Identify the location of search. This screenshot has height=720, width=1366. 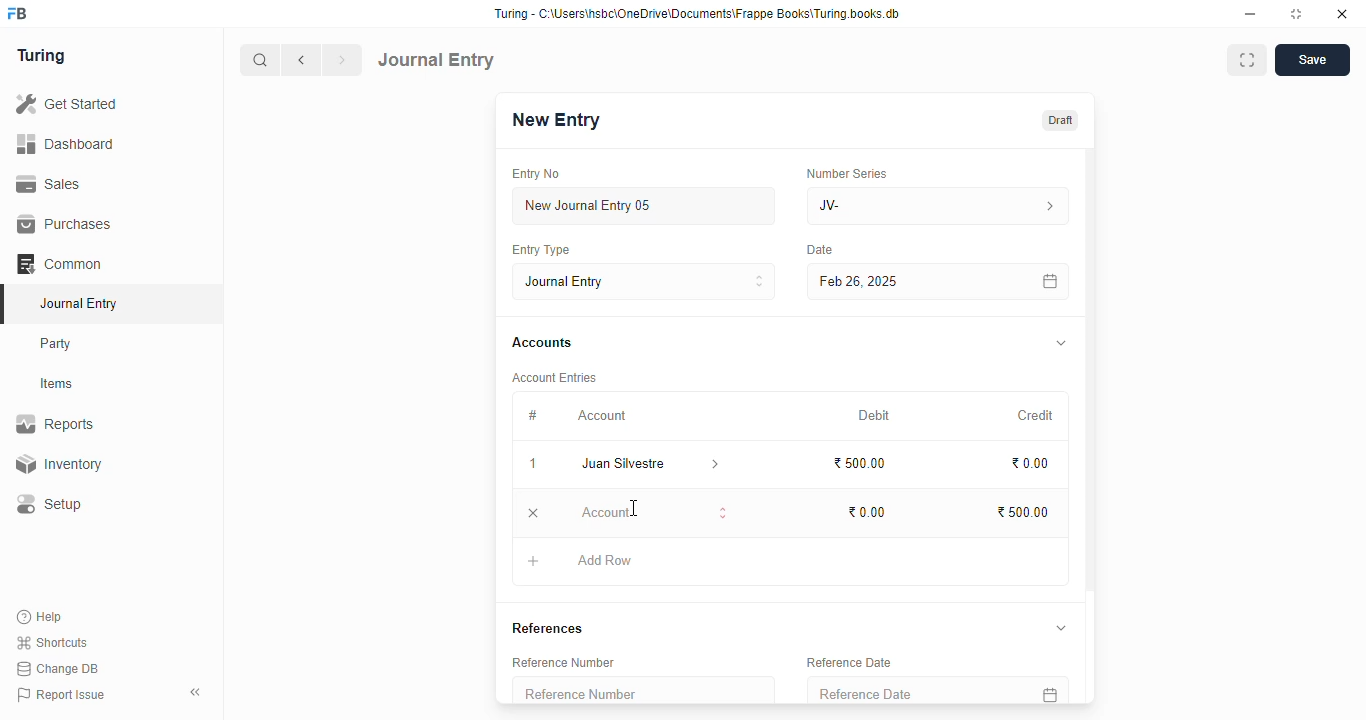
(261, 60).